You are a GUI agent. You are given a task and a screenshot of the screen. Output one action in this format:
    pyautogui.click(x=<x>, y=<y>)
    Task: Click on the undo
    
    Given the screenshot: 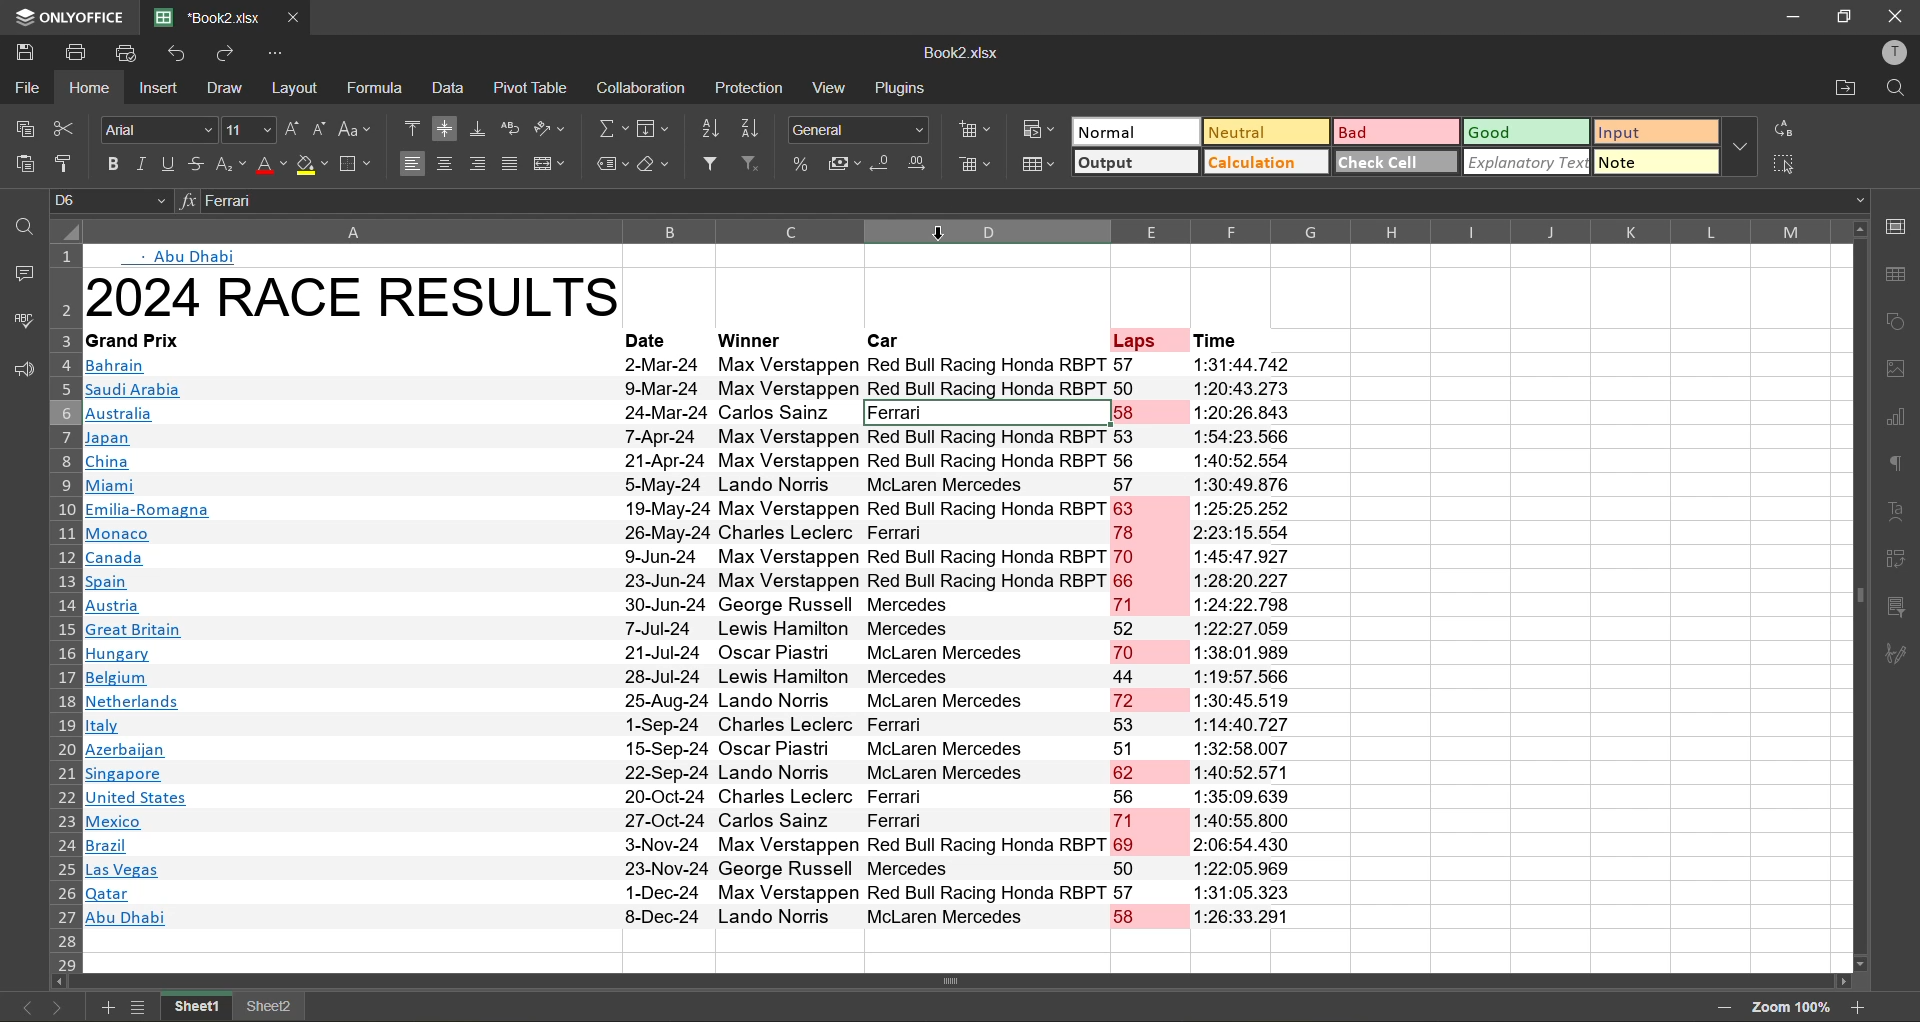 What is the action you would take?
    pyautogui.click(x=174, y=53)
    